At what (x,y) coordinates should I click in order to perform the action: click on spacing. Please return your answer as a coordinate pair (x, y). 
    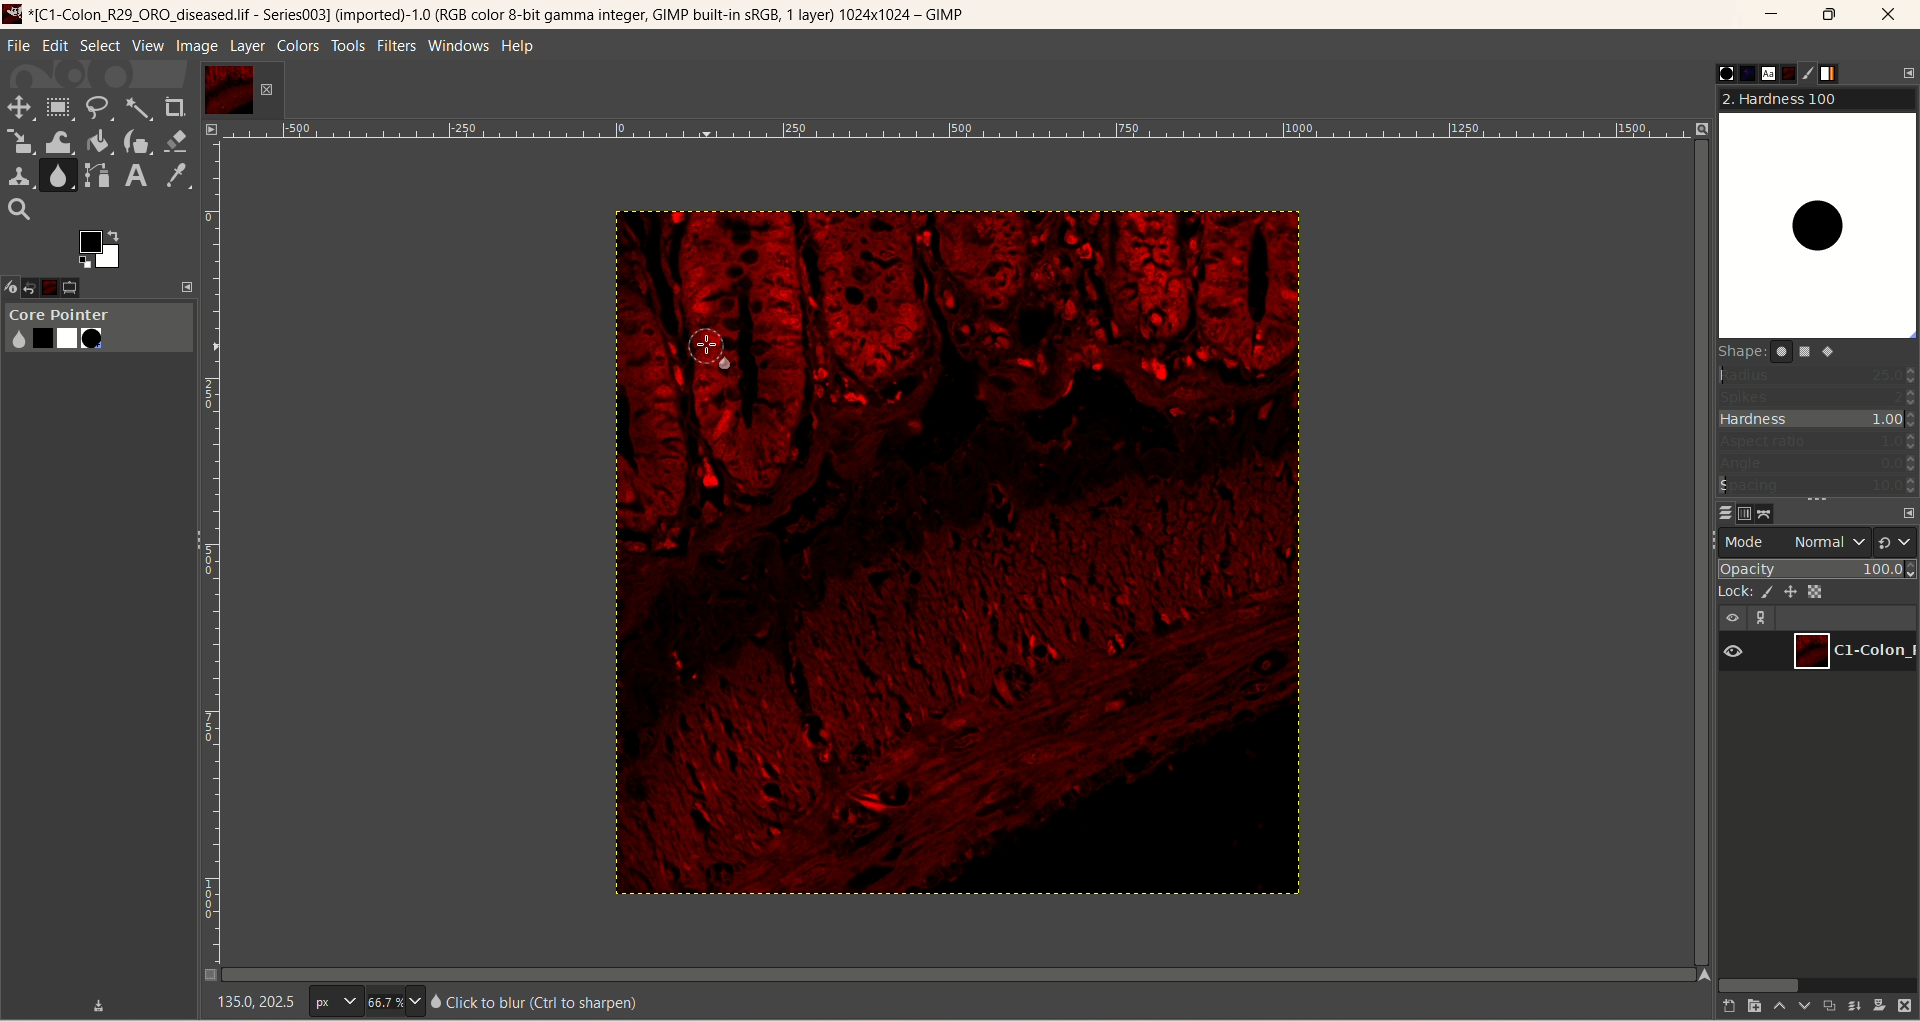
    Looking at the image, I should click on (1818, 486).